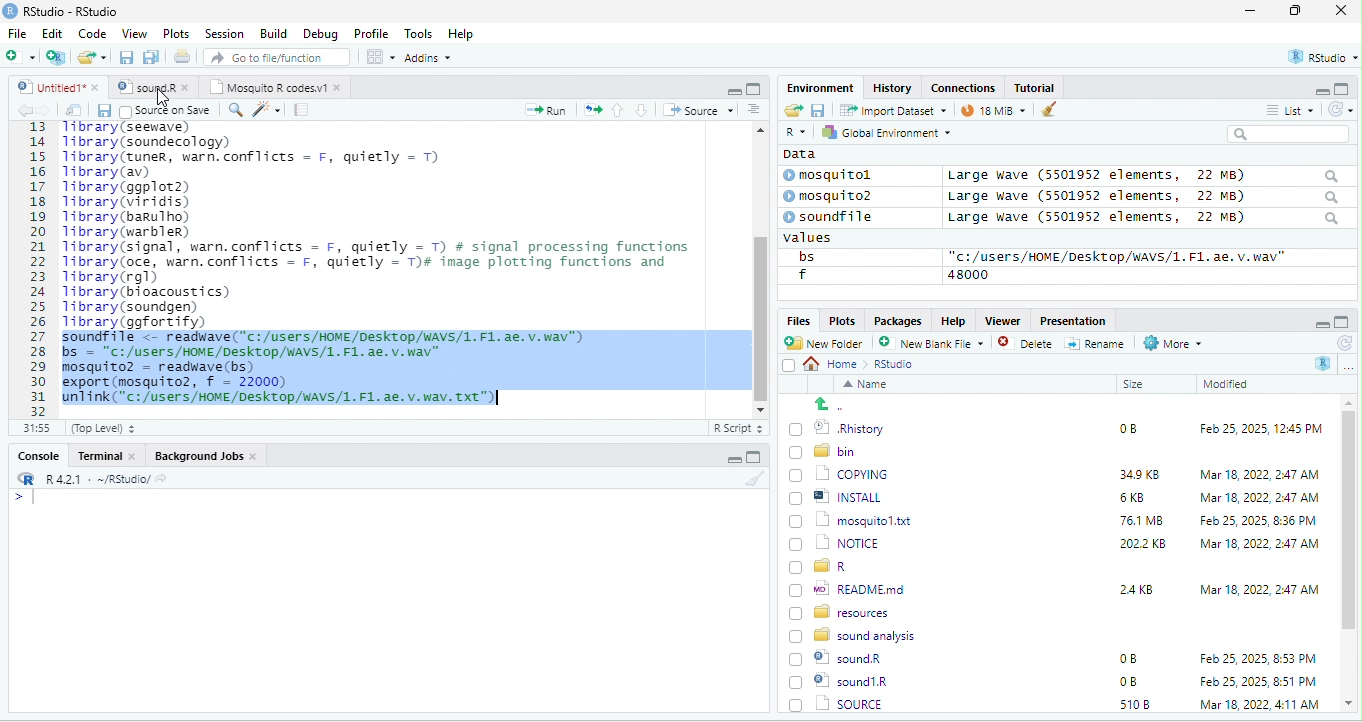  Describe the element at coordinates (849, 703) in the screenshot. I see `Uninstall.exe` at that location.